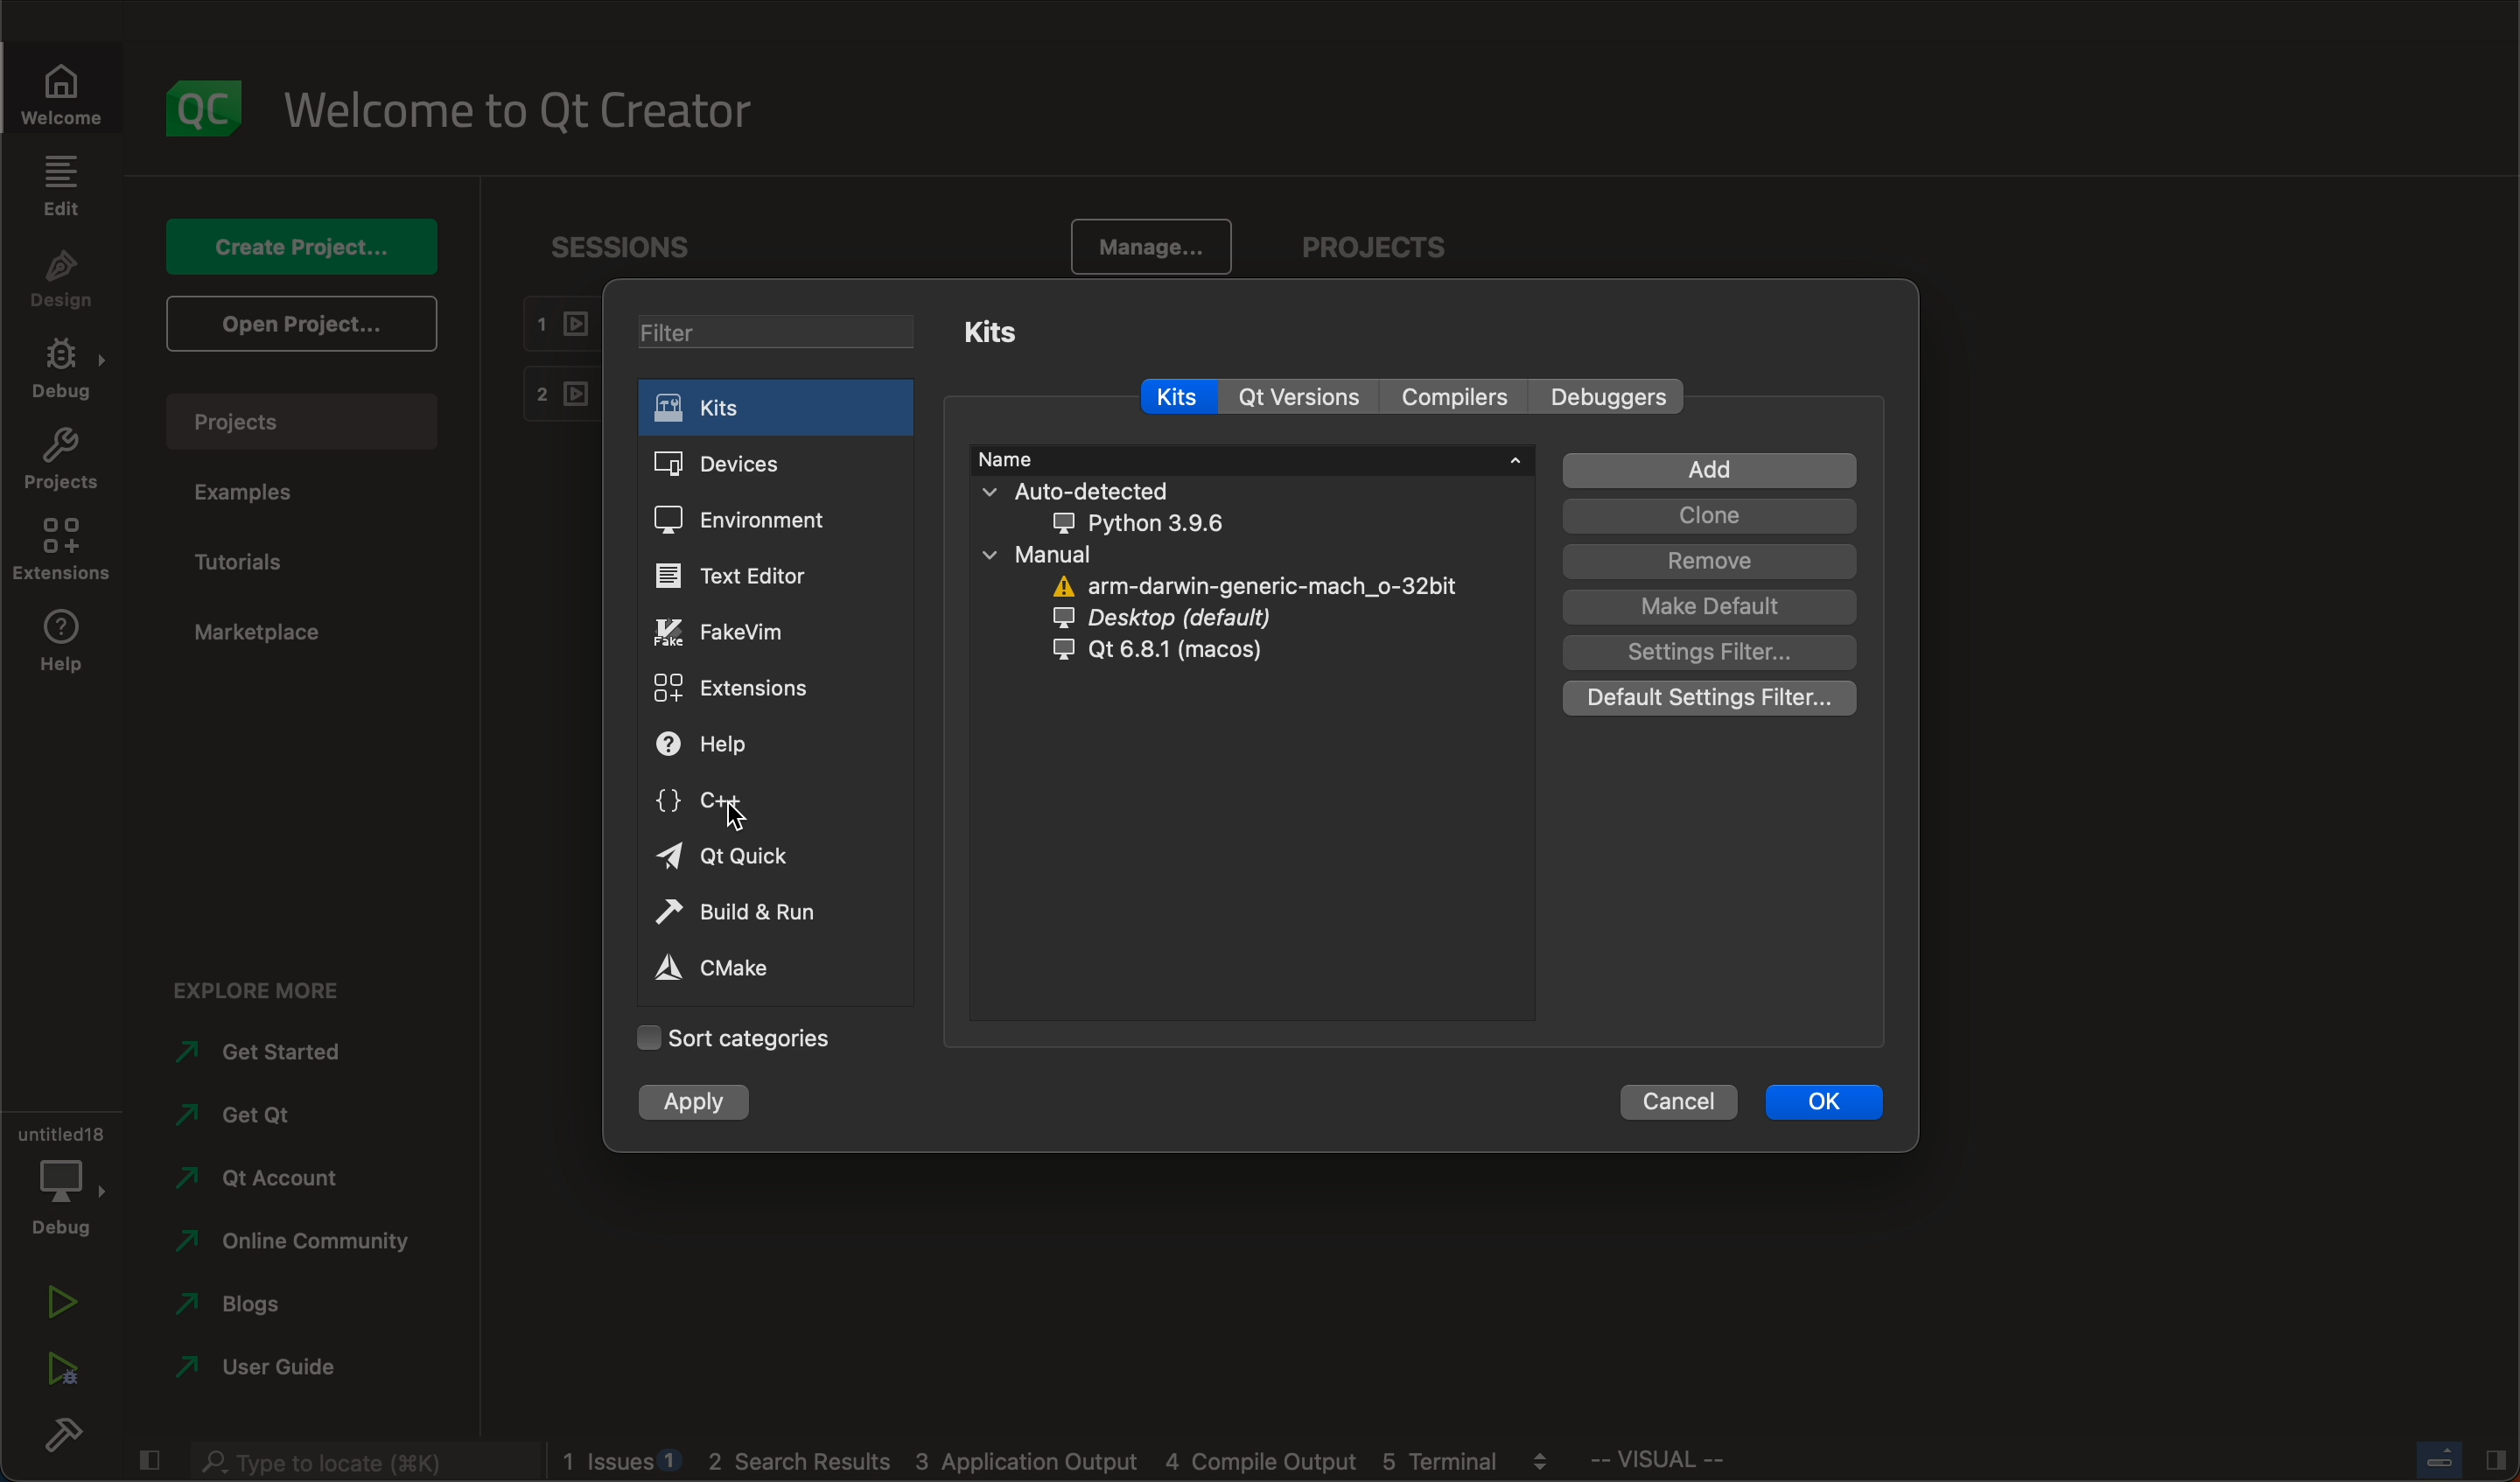 The width and height of the screenshot is (2520, 1482). I want to click on cmake, so click(735, 966).